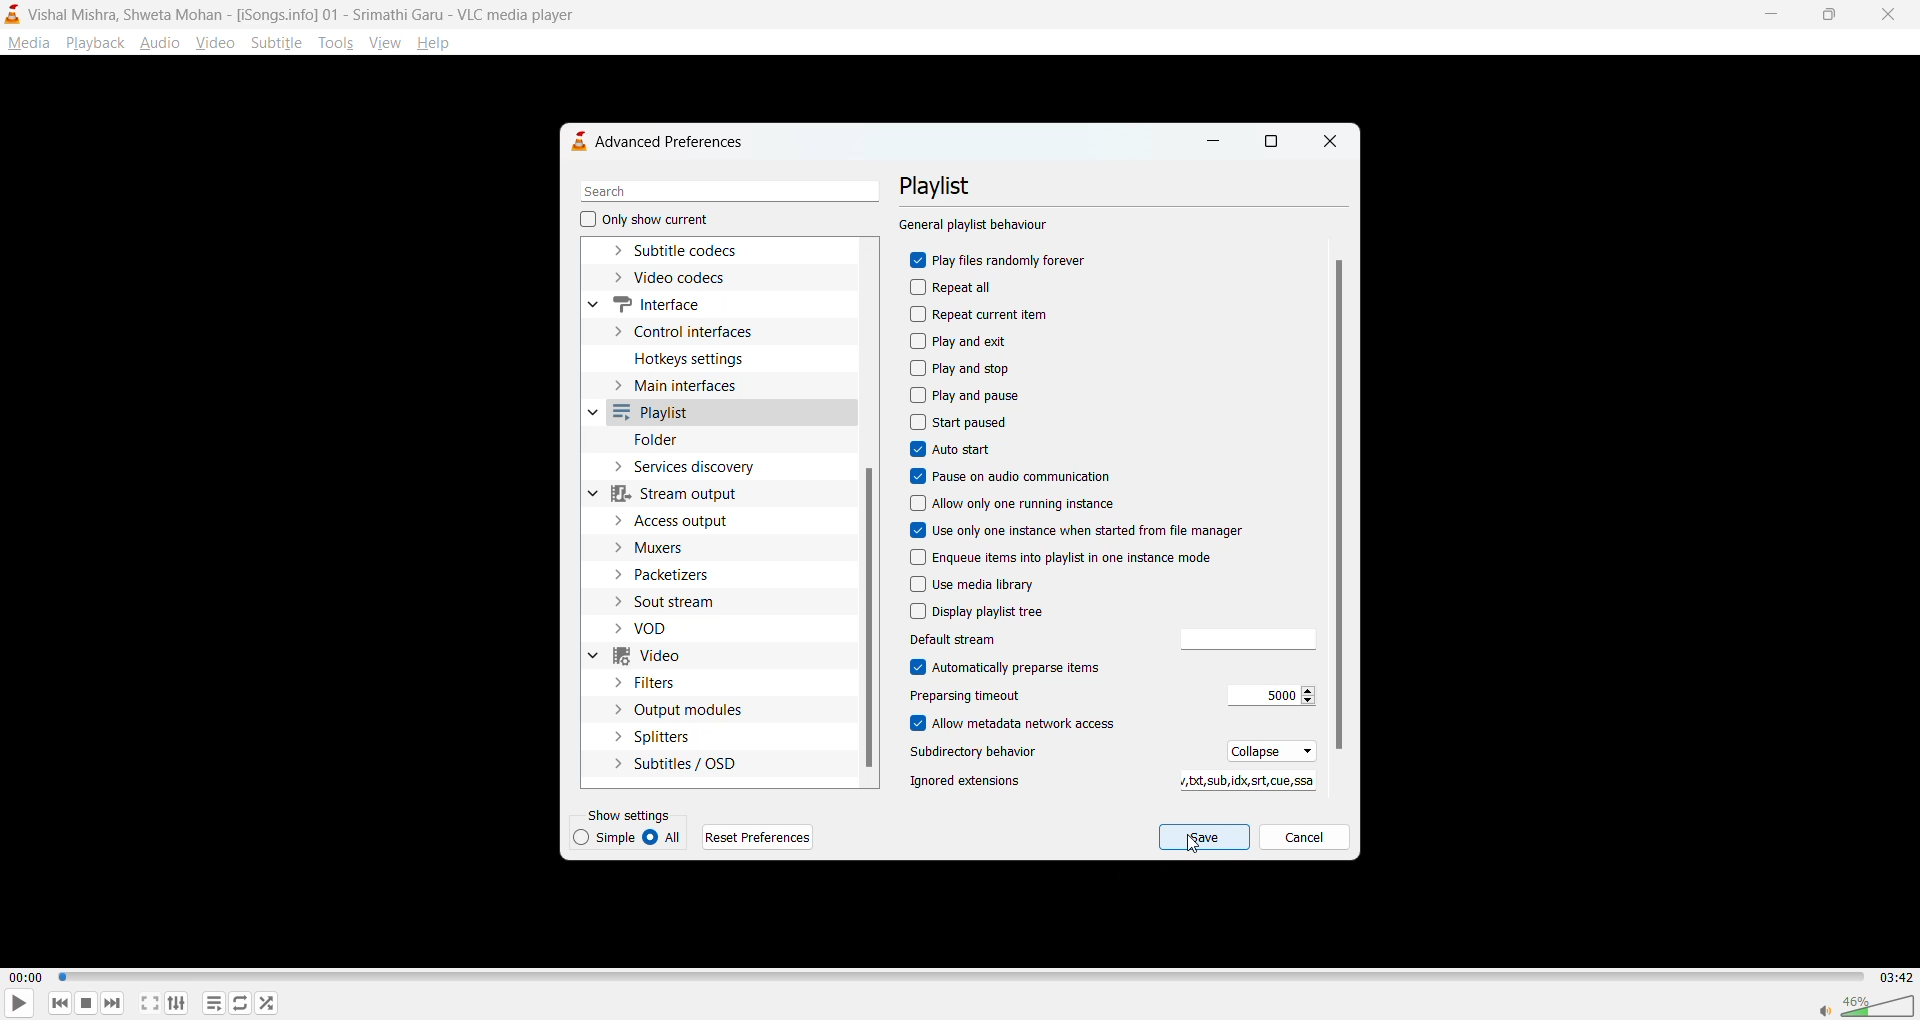  I want to click on maximize, so click(1272, 144).